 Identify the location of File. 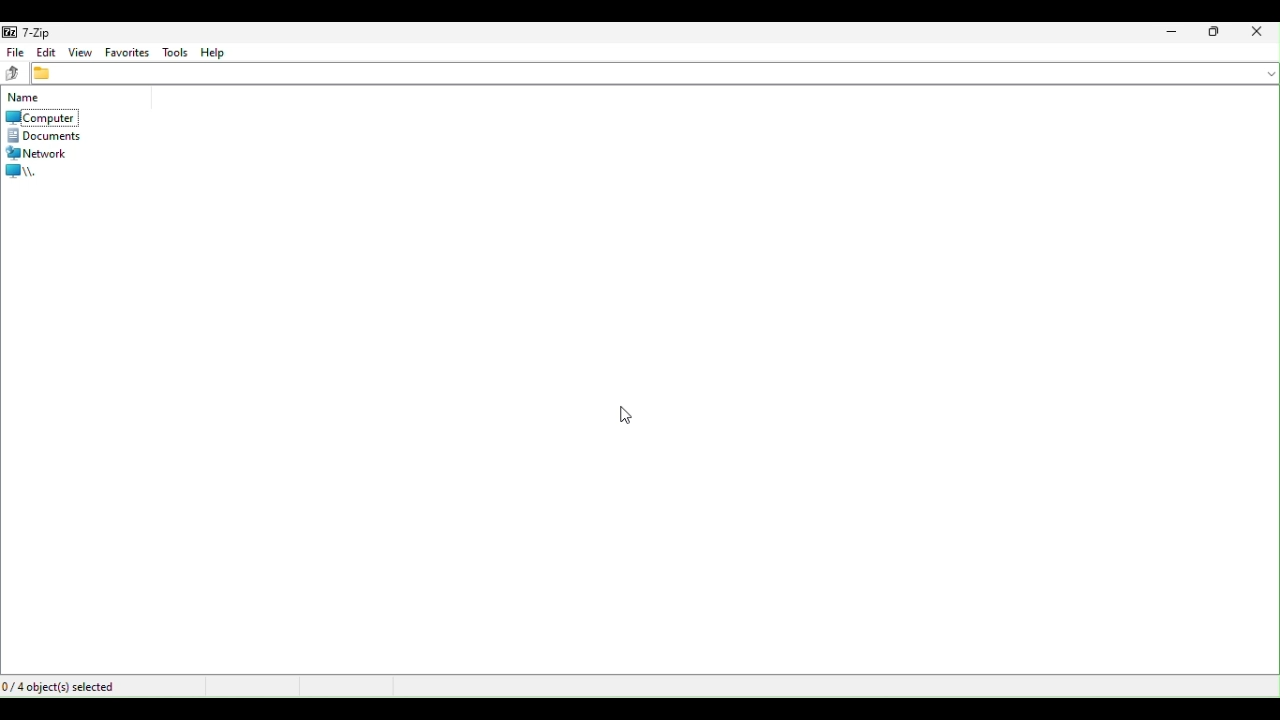
(17, 50).